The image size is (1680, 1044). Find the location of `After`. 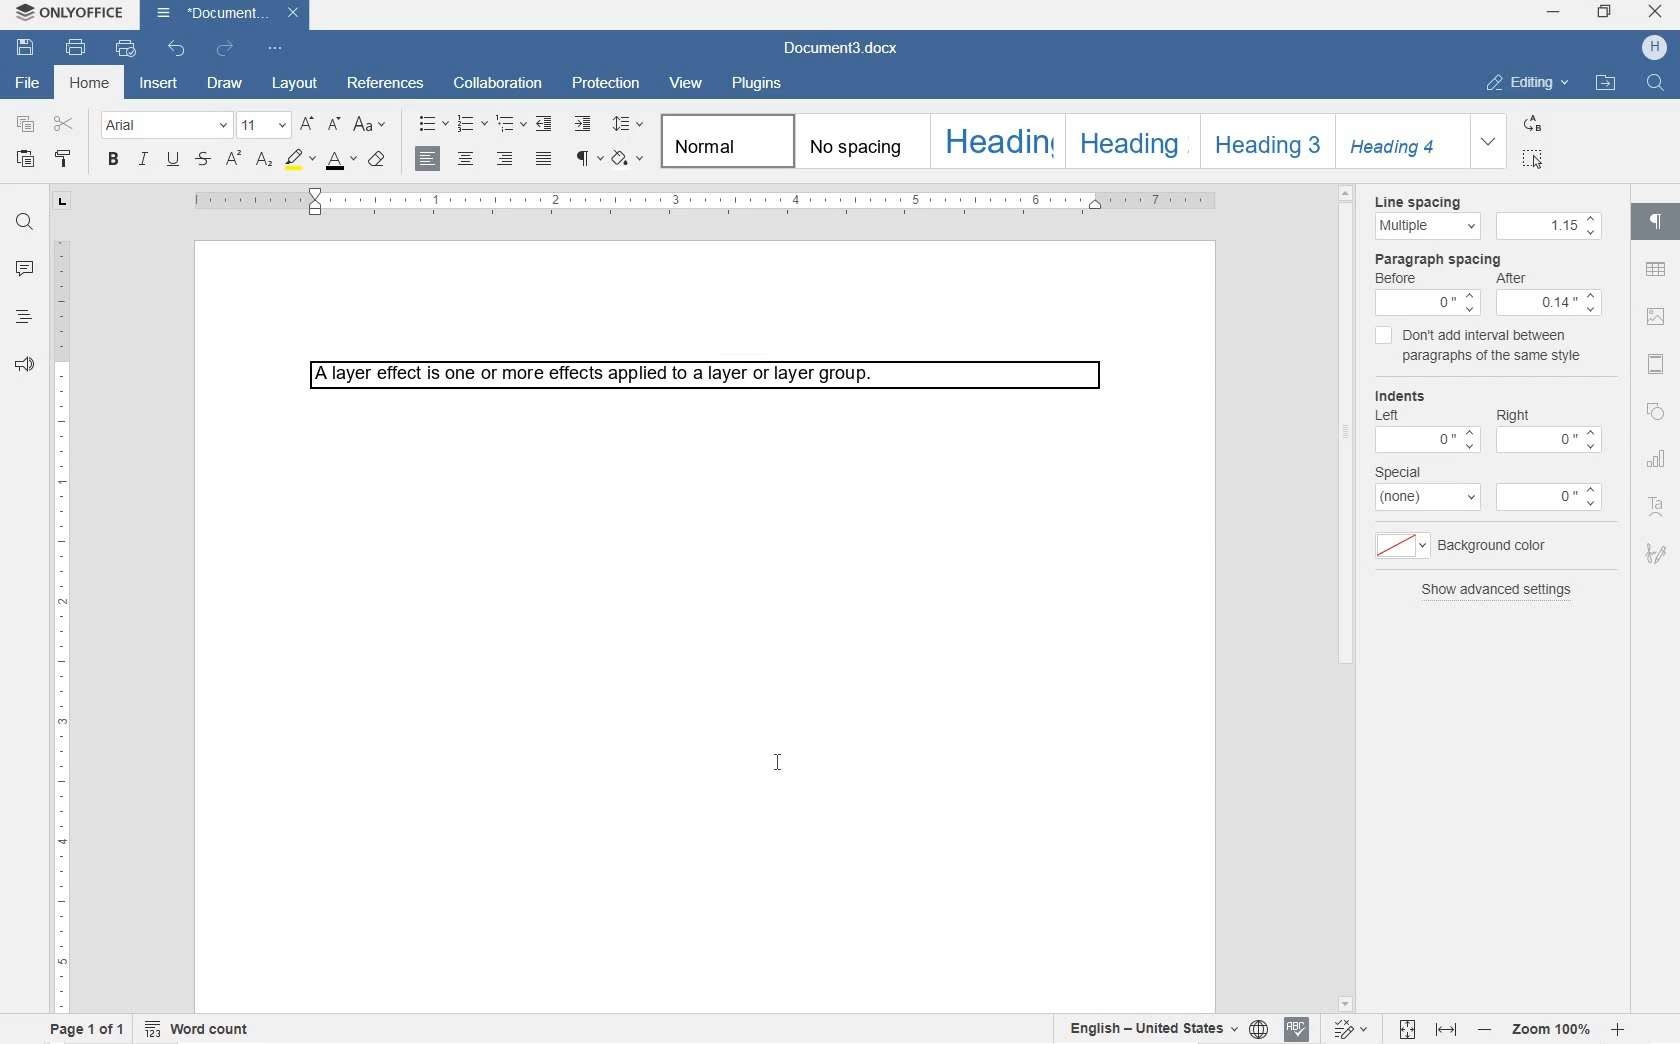

After is located at coordinates (1550, 293).